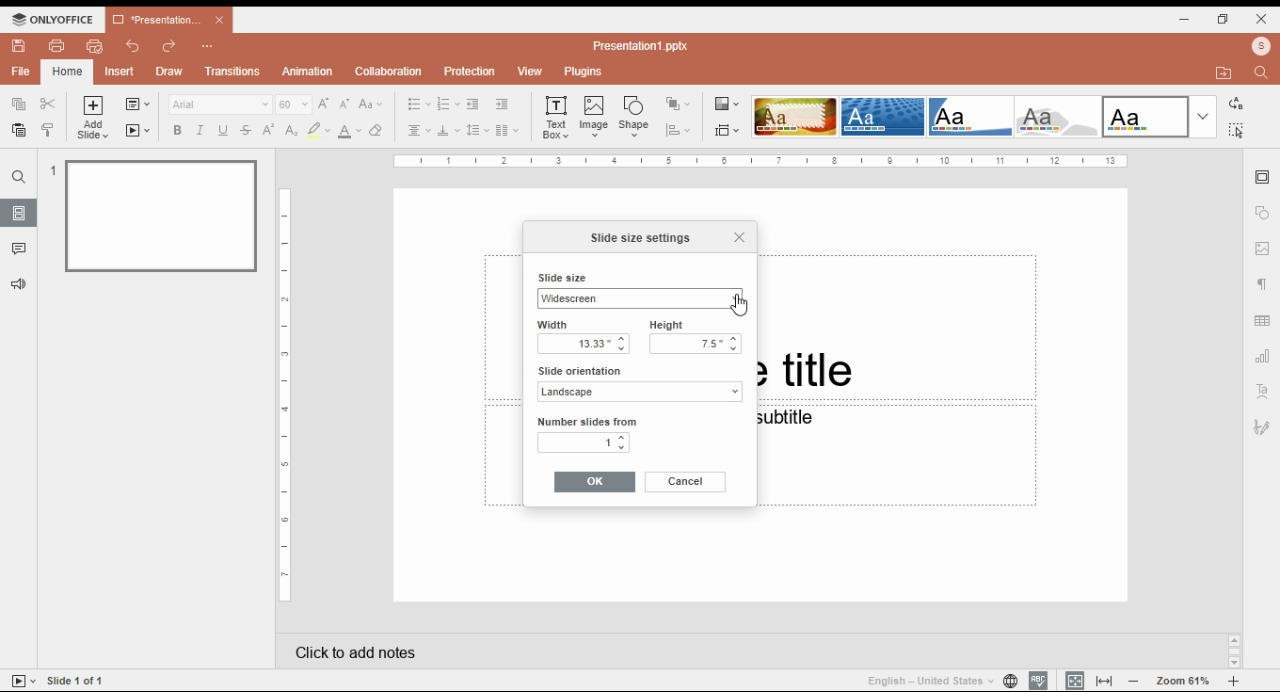 The width and height of the screenshot is (1280, 692). I want to click on cut, so click(49, 103).